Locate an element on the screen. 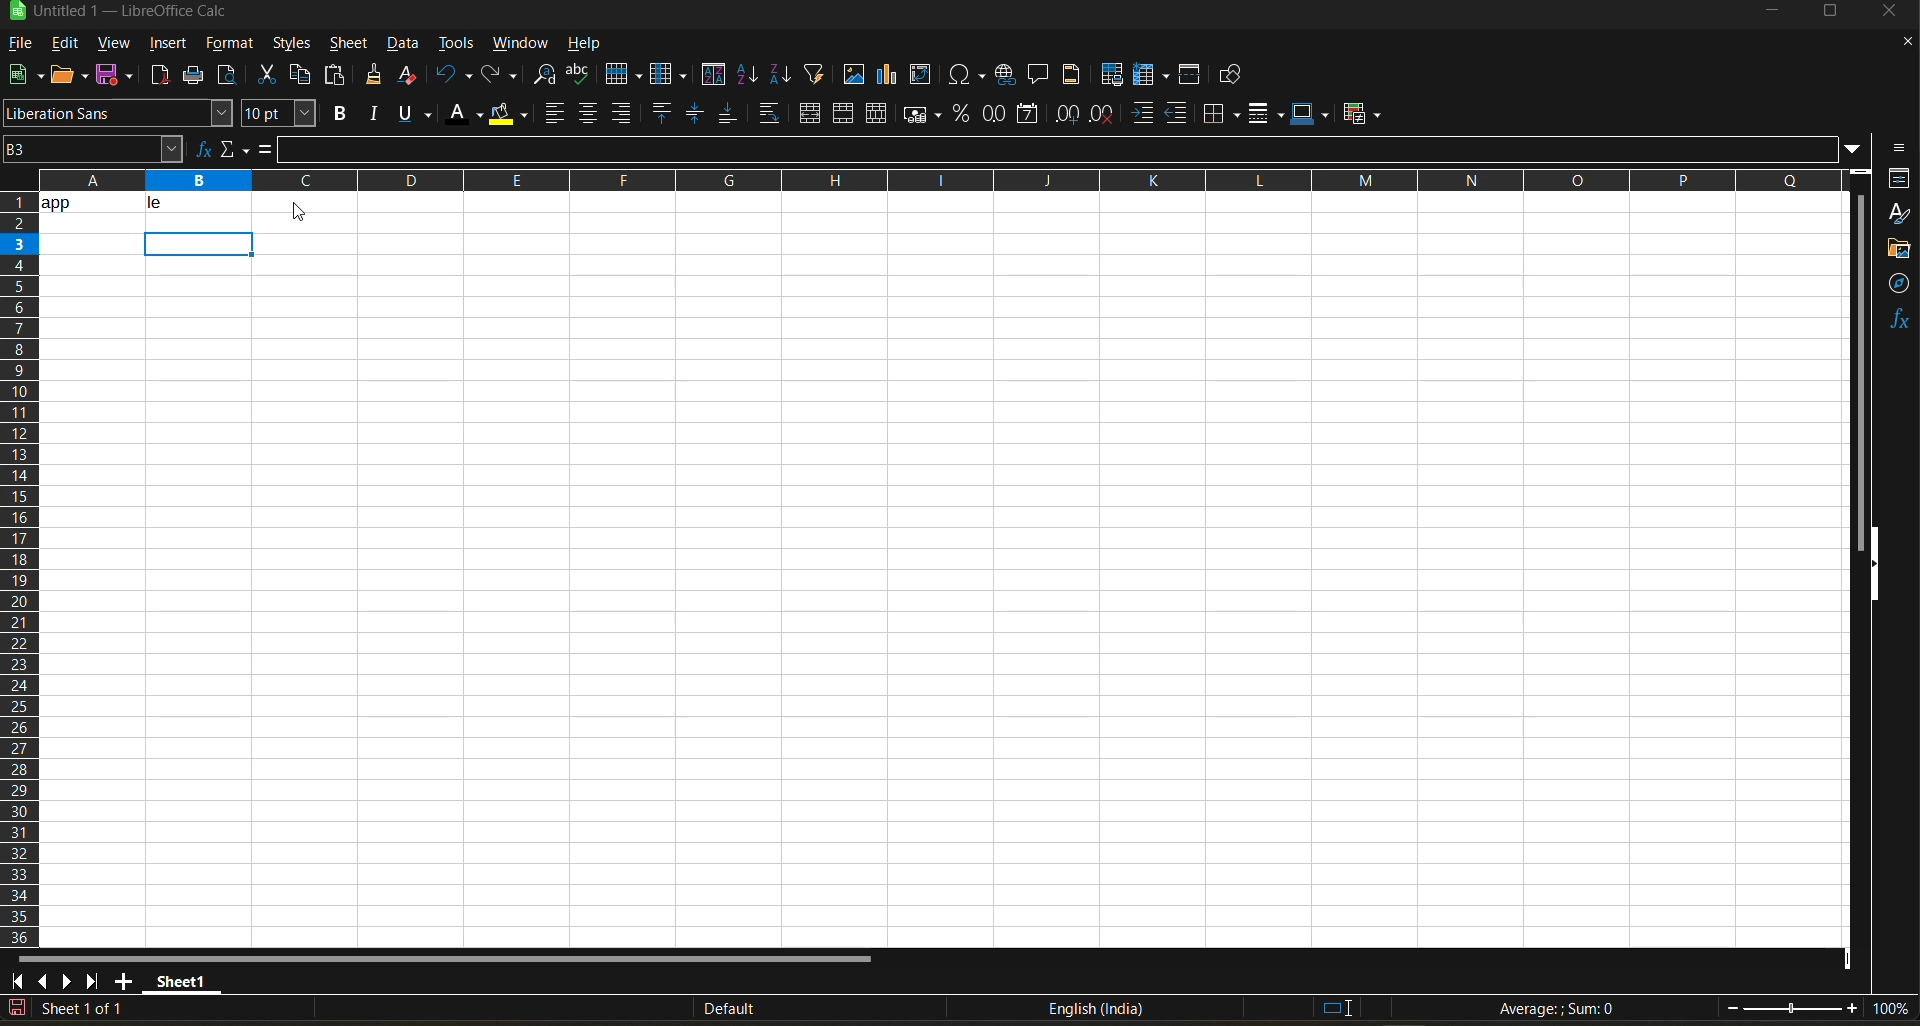 This screenshot has height=1026, width=1920. cell address is located at coordinates (92, 148).